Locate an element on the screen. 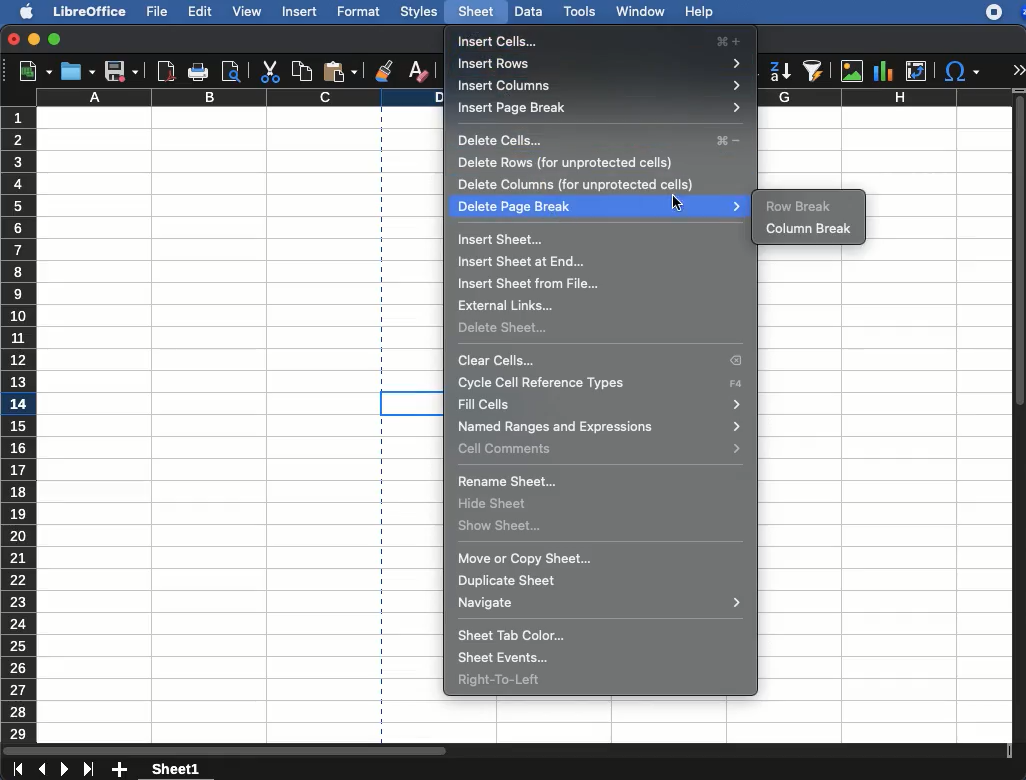 This screenshot has width=1026, height=780. special character is located at coordinates (962, 71).